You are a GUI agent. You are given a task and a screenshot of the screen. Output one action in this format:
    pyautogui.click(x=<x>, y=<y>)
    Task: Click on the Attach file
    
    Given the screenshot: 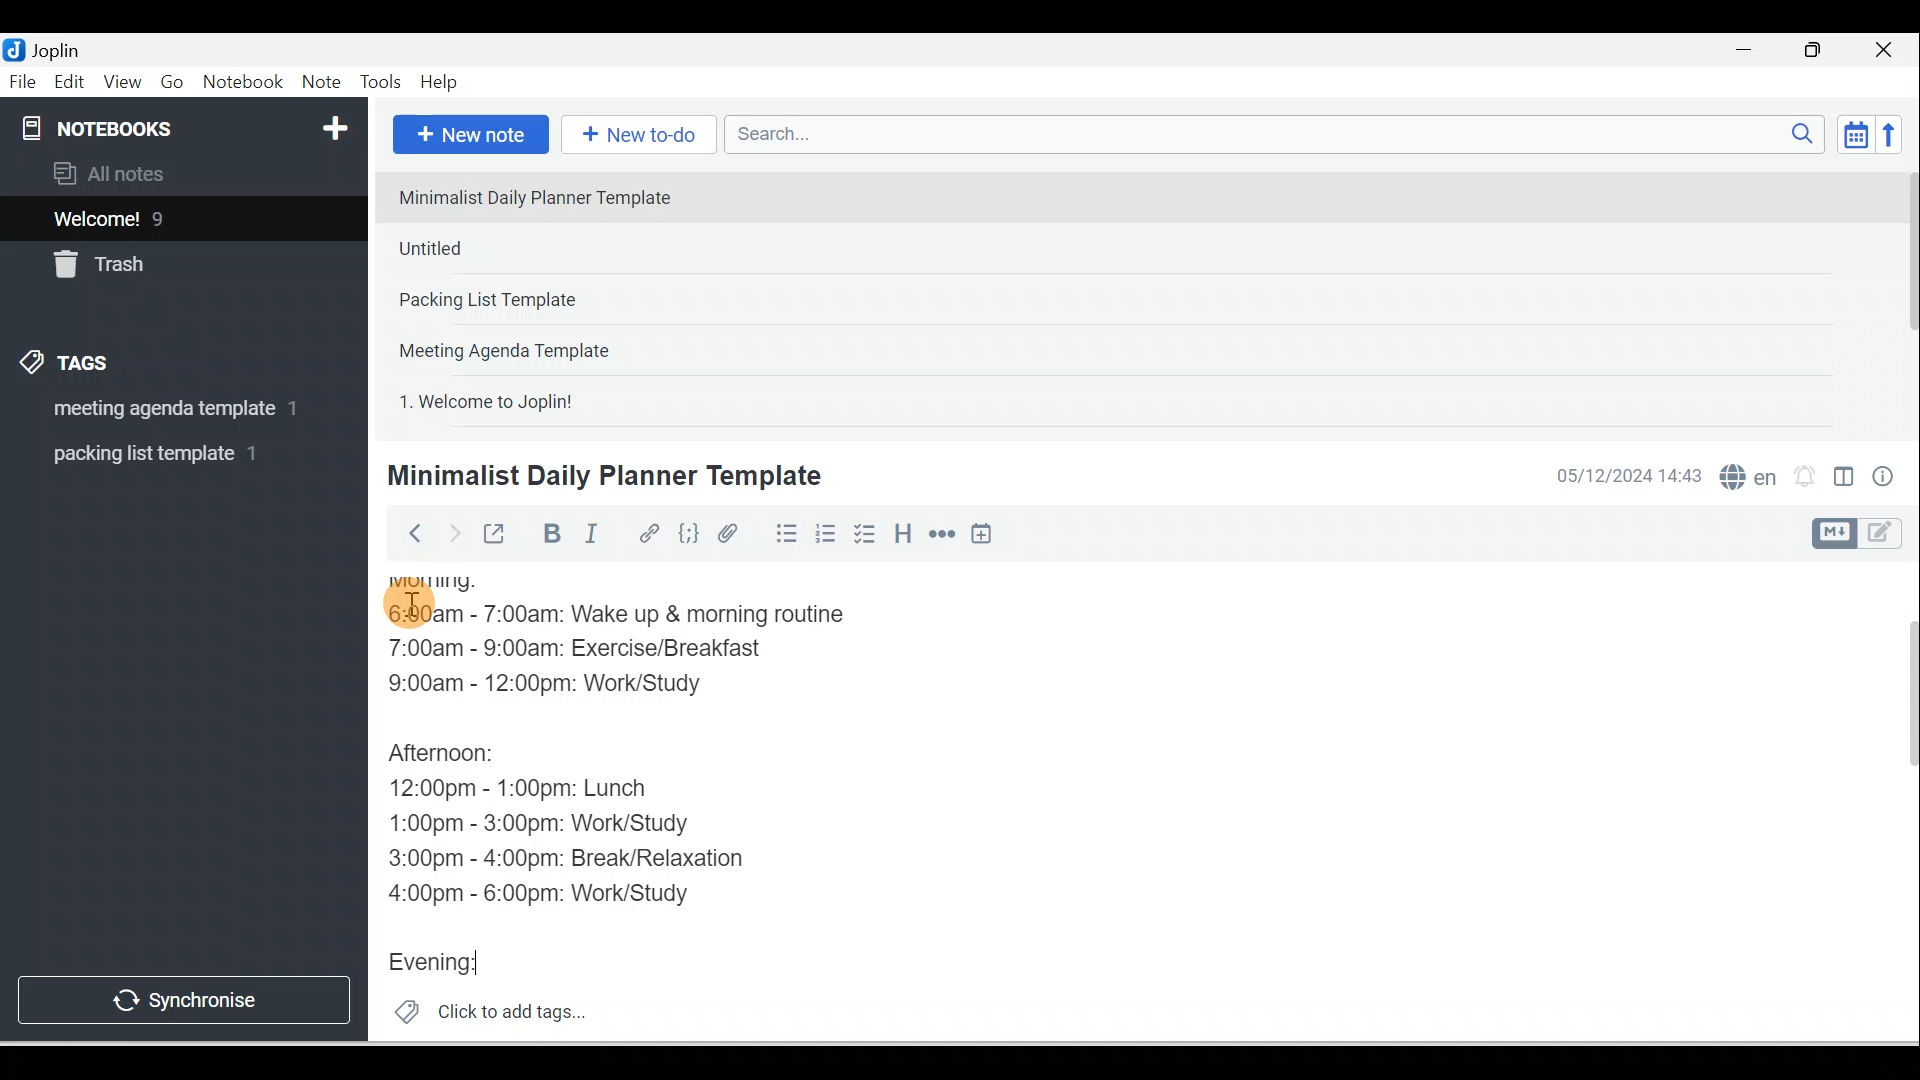 What is the action you would take?
    pyautogui.click(x=733, y=533)
    